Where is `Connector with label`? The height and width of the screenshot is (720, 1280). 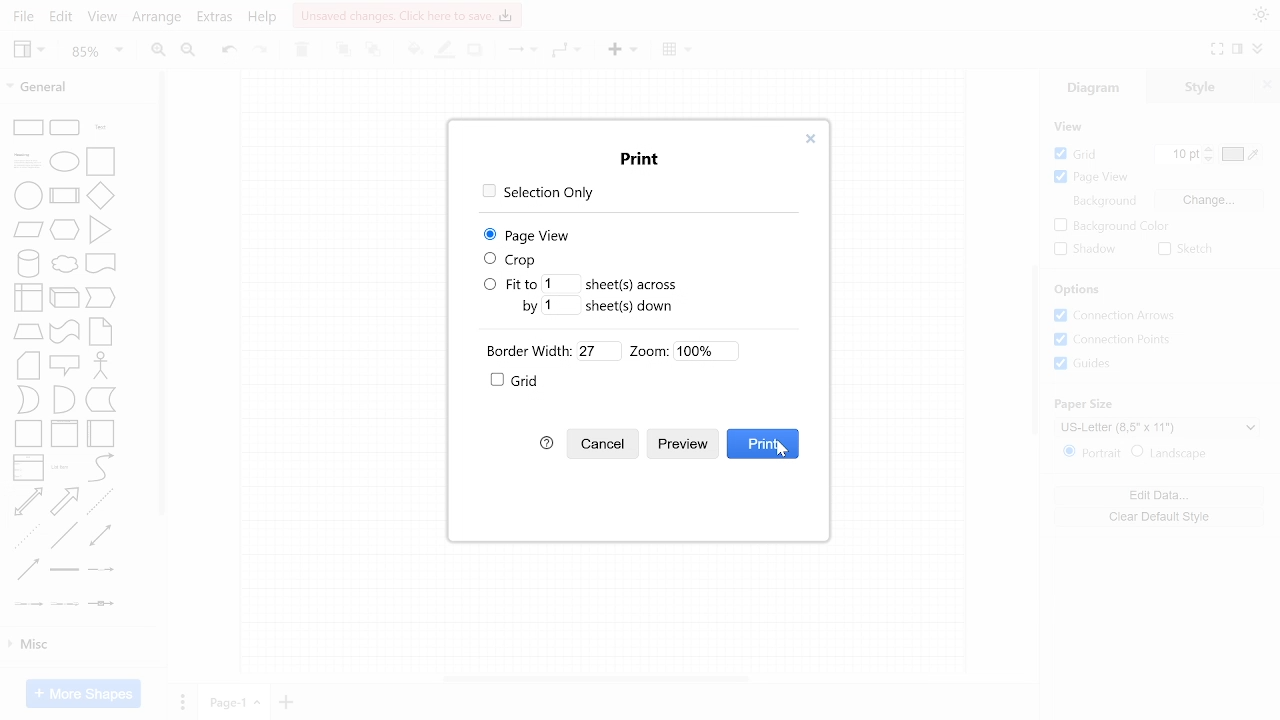 Connector with label is located at coordinates (101, 569).